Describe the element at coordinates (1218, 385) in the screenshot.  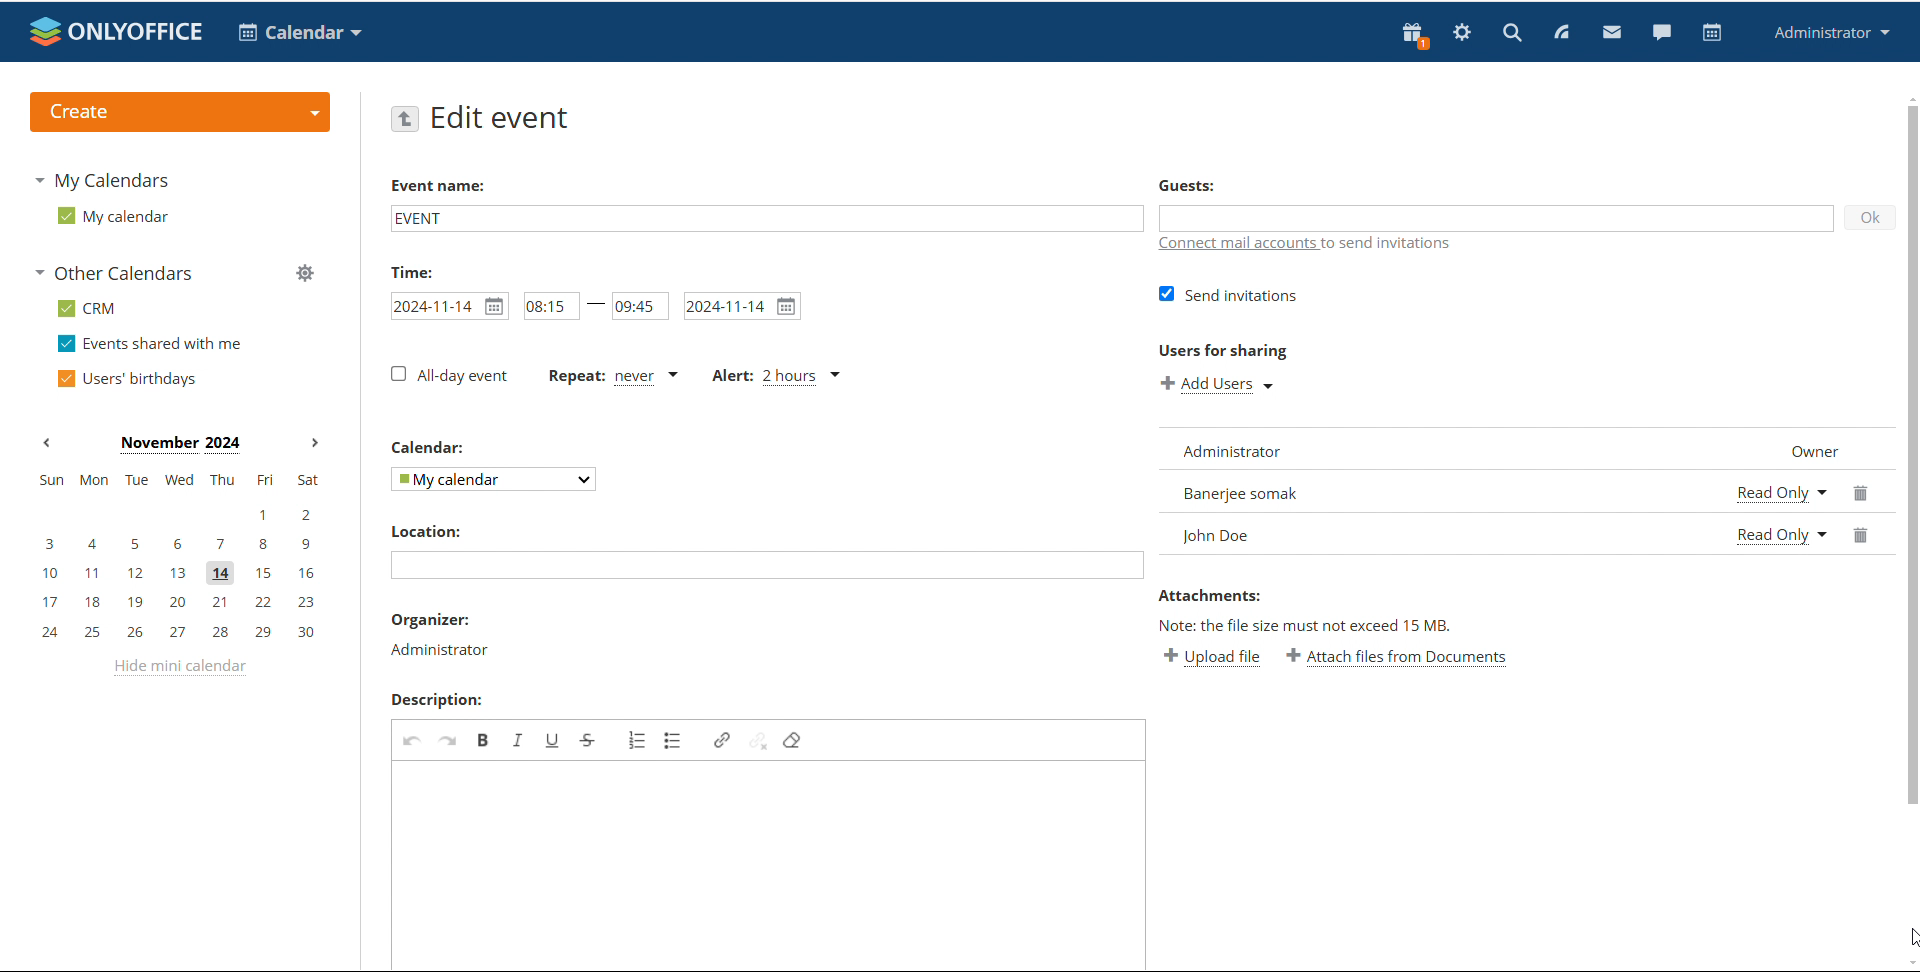
I see `add users` at that location.